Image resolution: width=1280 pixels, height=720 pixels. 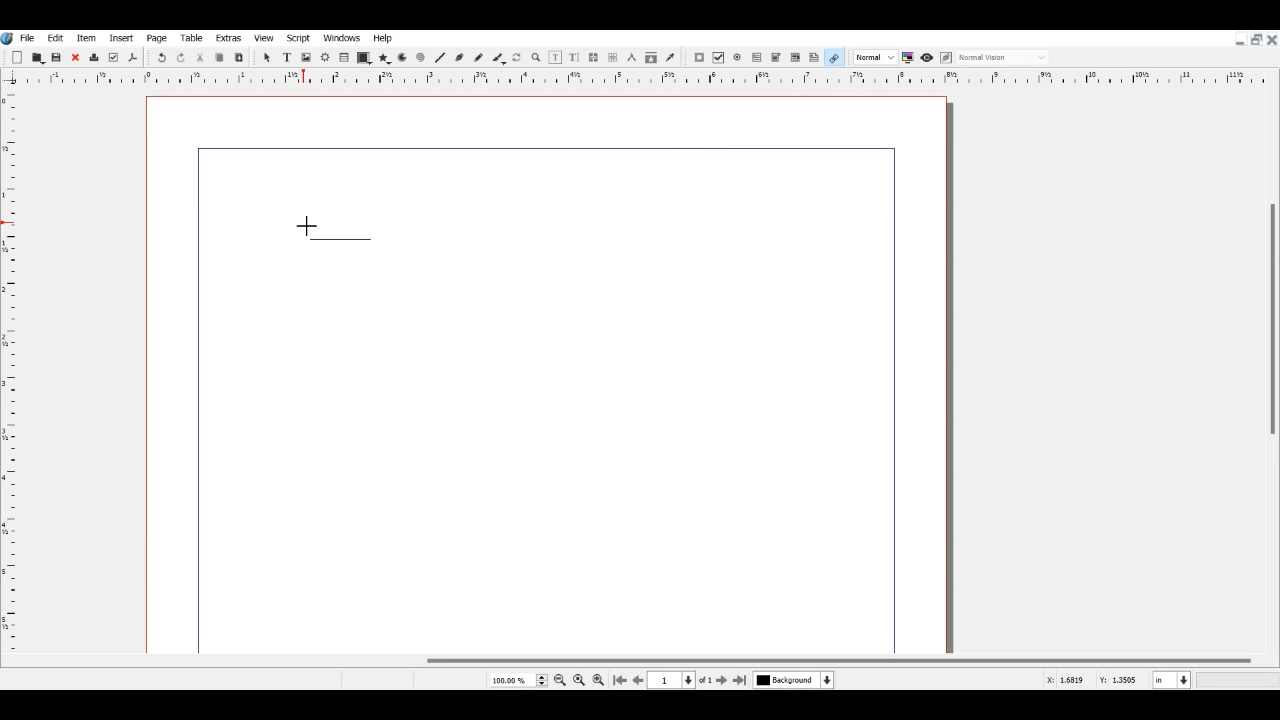 I want to click on Minimize, so click(x=1240, y=40).